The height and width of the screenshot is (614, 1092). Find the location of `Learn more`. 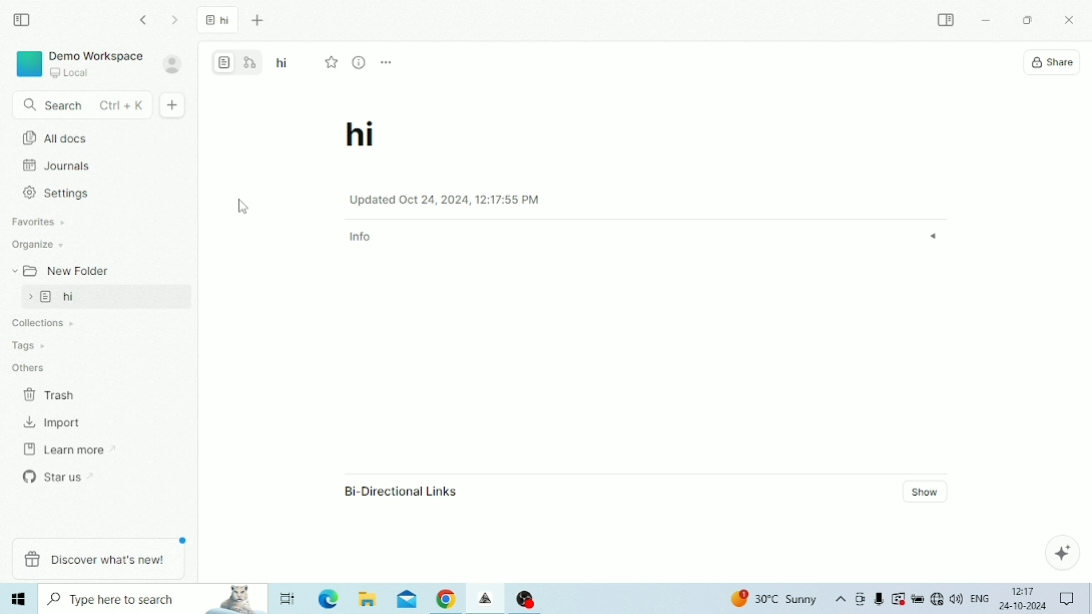

Learn more is located at coordinates (63, 448).